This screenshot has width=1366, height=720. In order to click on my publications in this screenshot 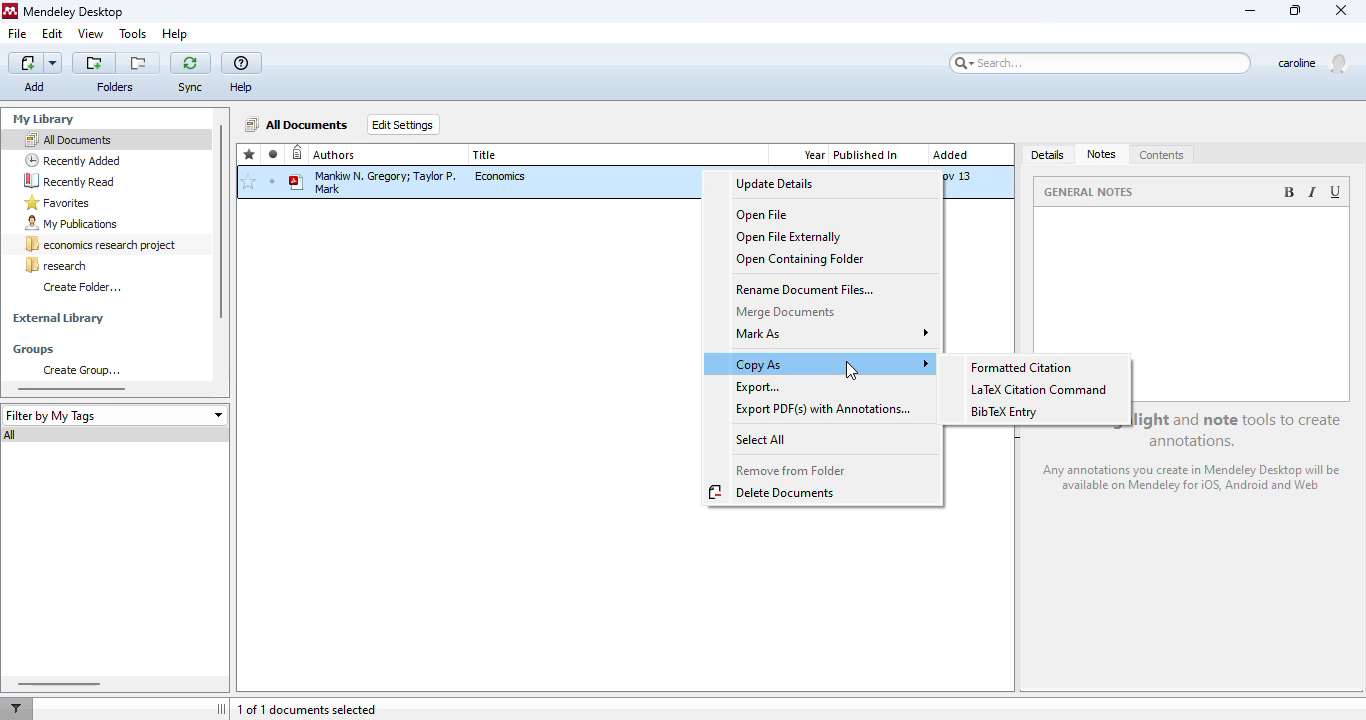, I will do `click(72, 224)`.